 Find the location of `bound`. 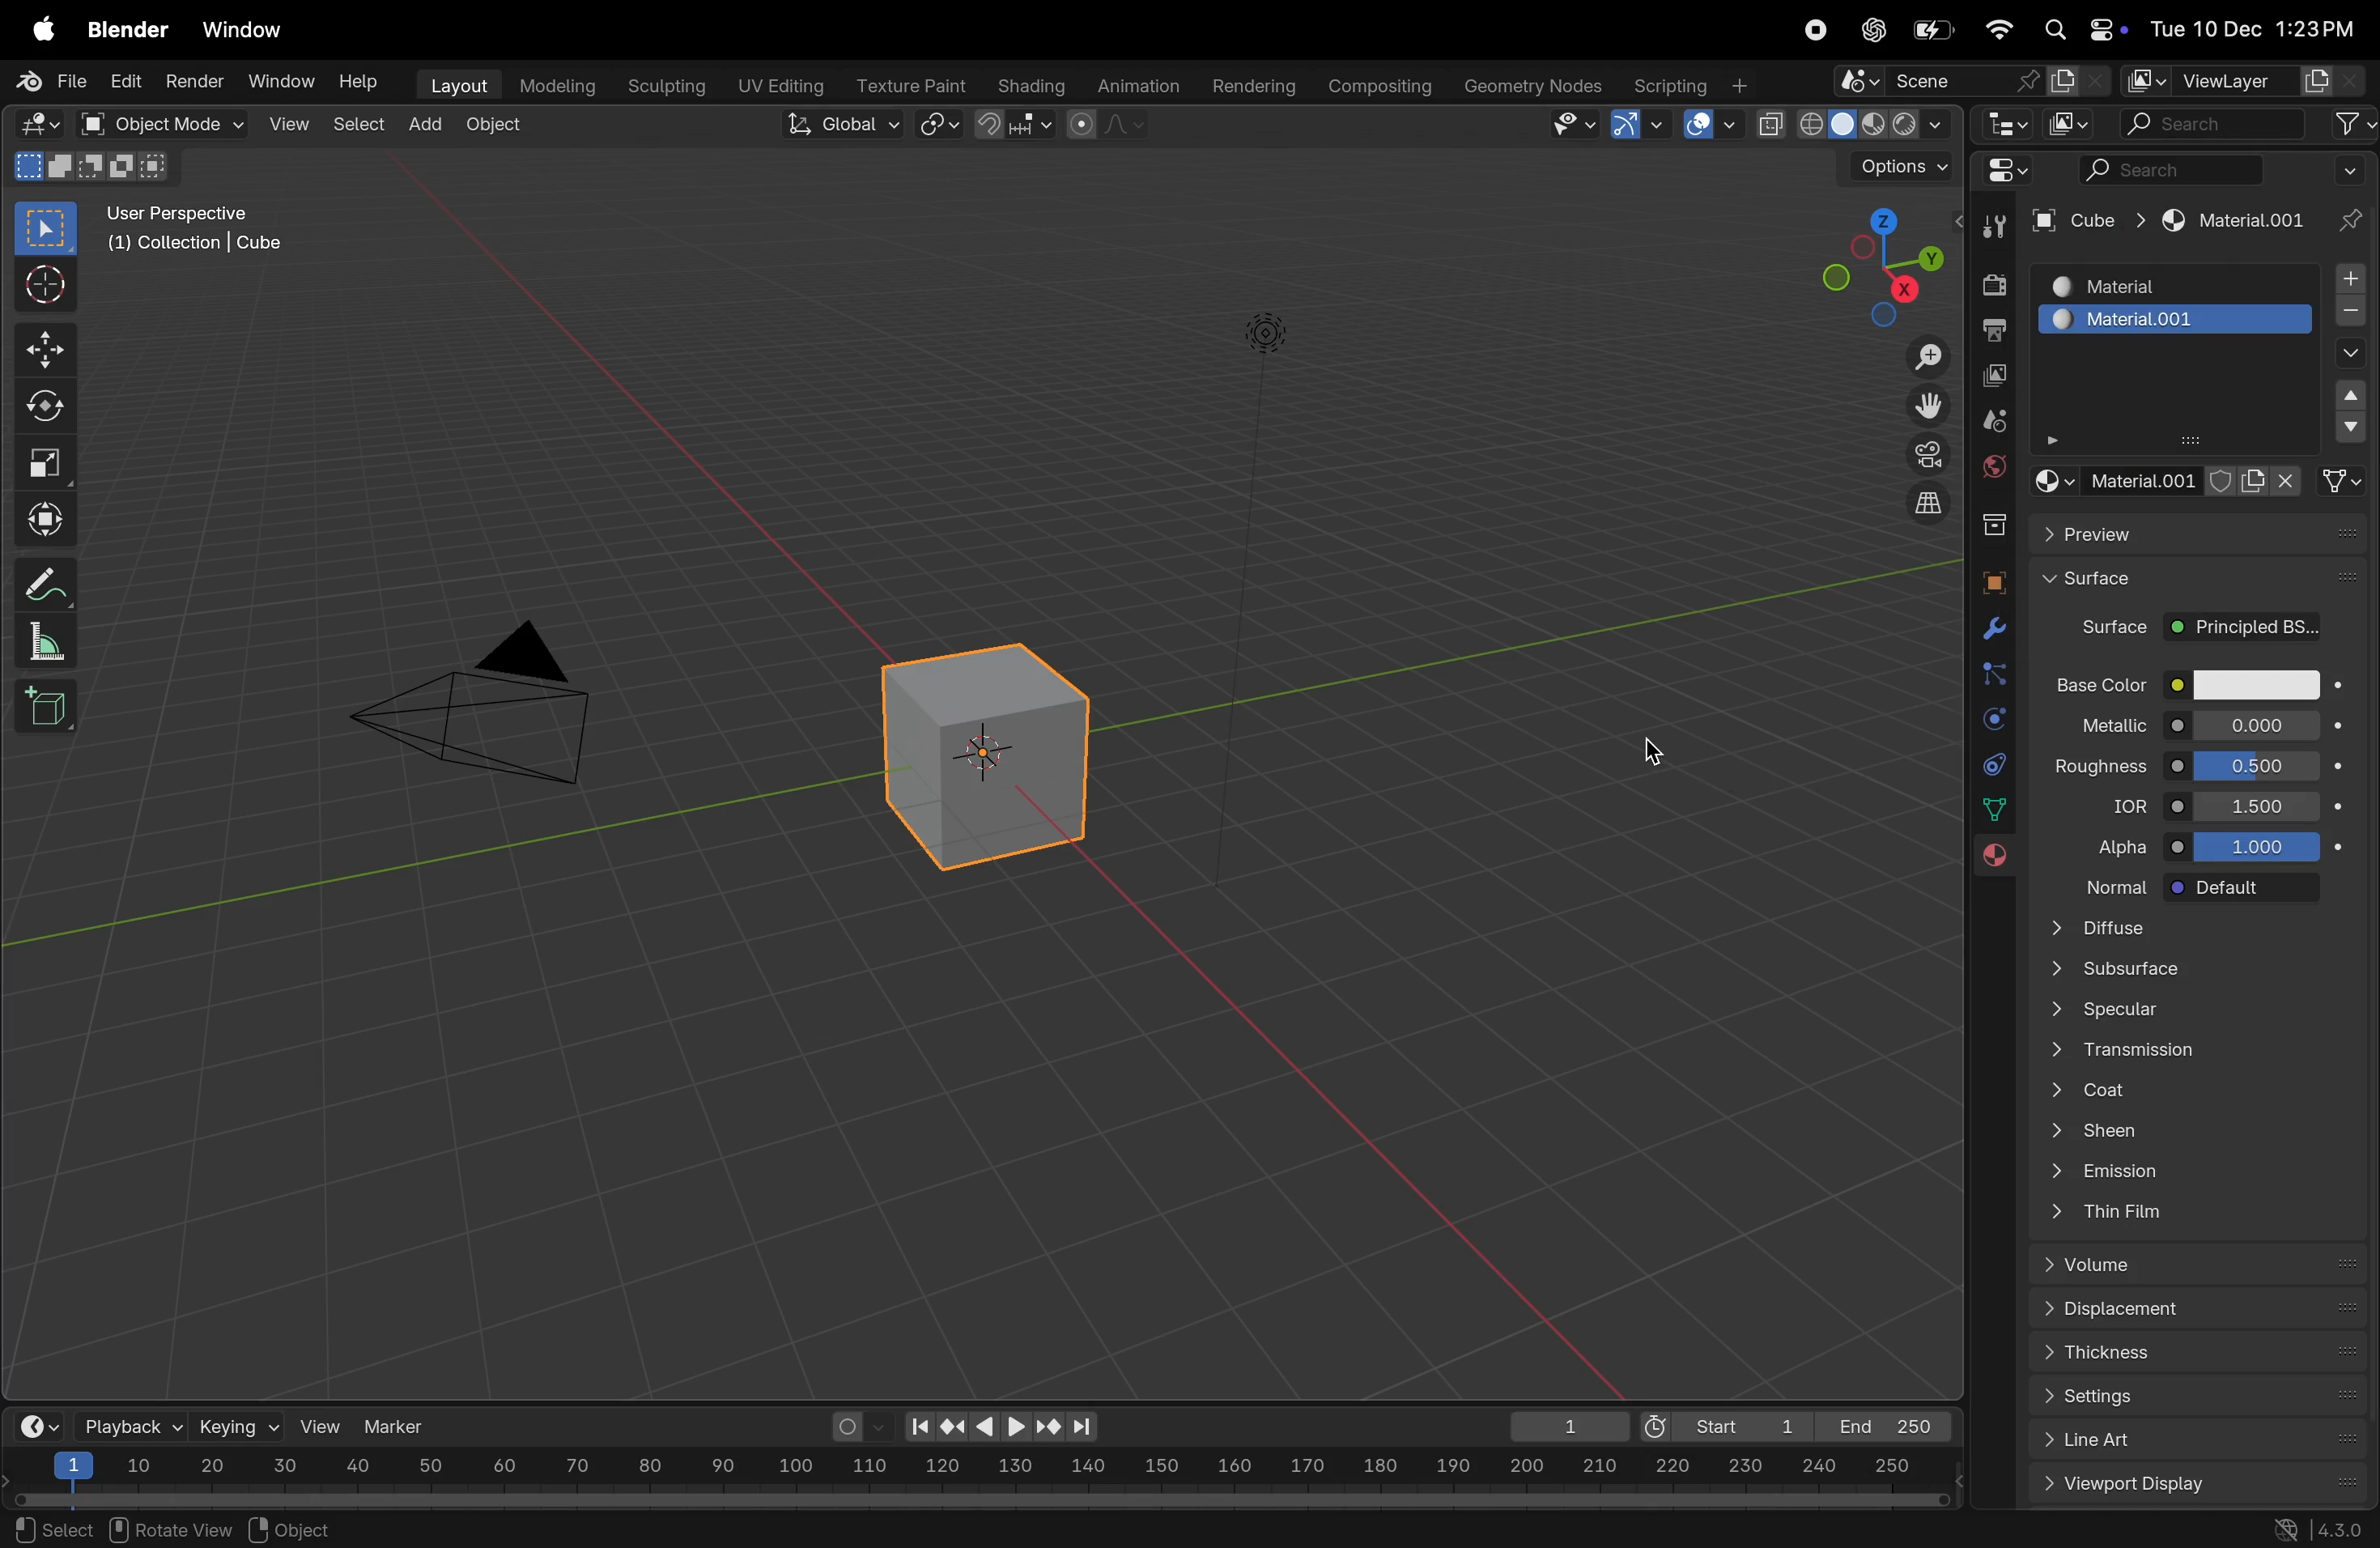

bound is located at coordinates (1994, 672).